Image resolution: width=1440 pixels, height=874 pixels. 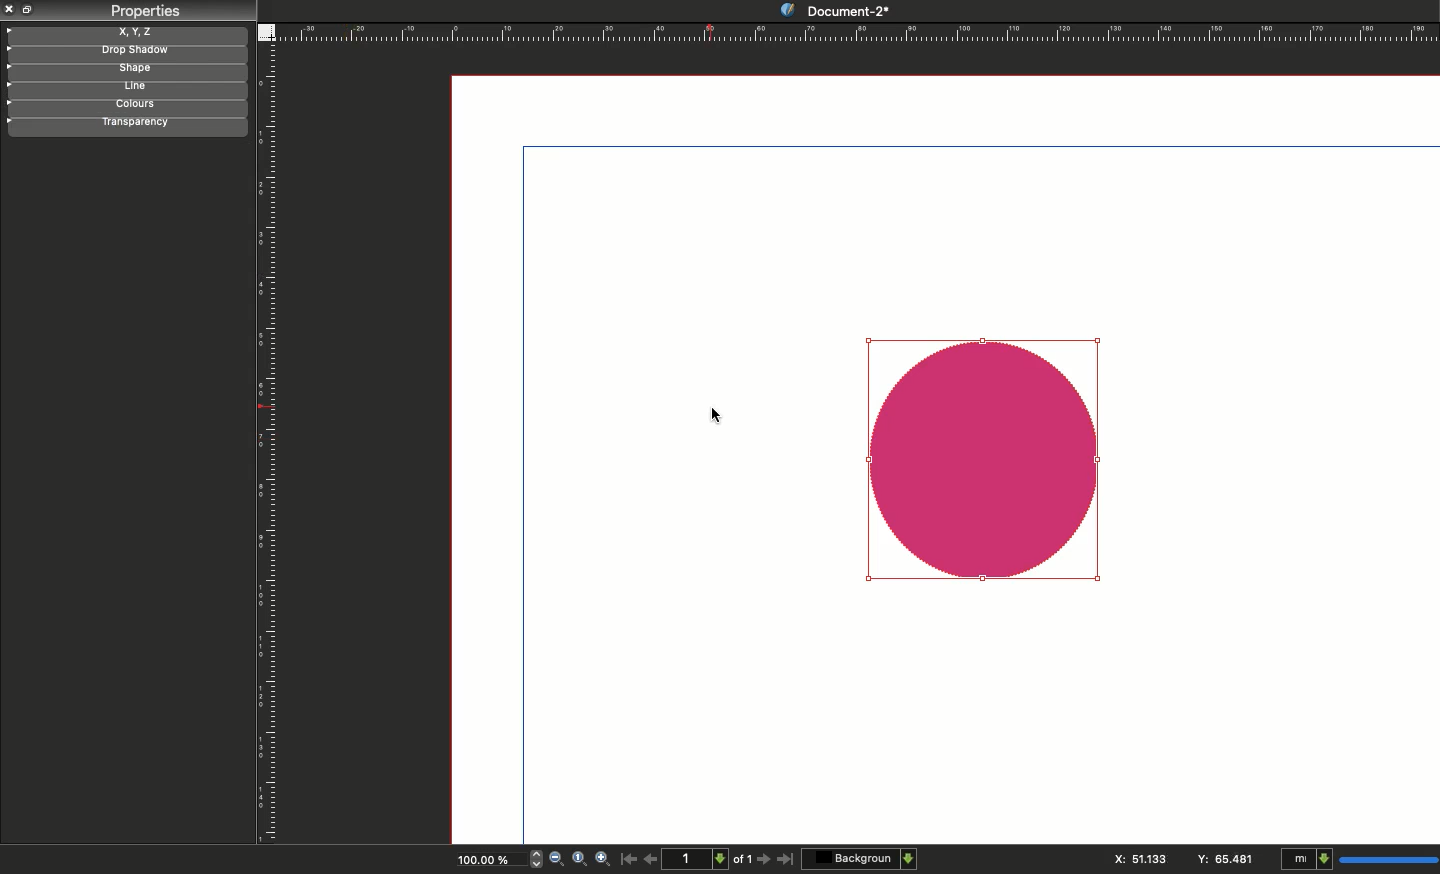 I want to click on Line, so click(x=122, y=88).